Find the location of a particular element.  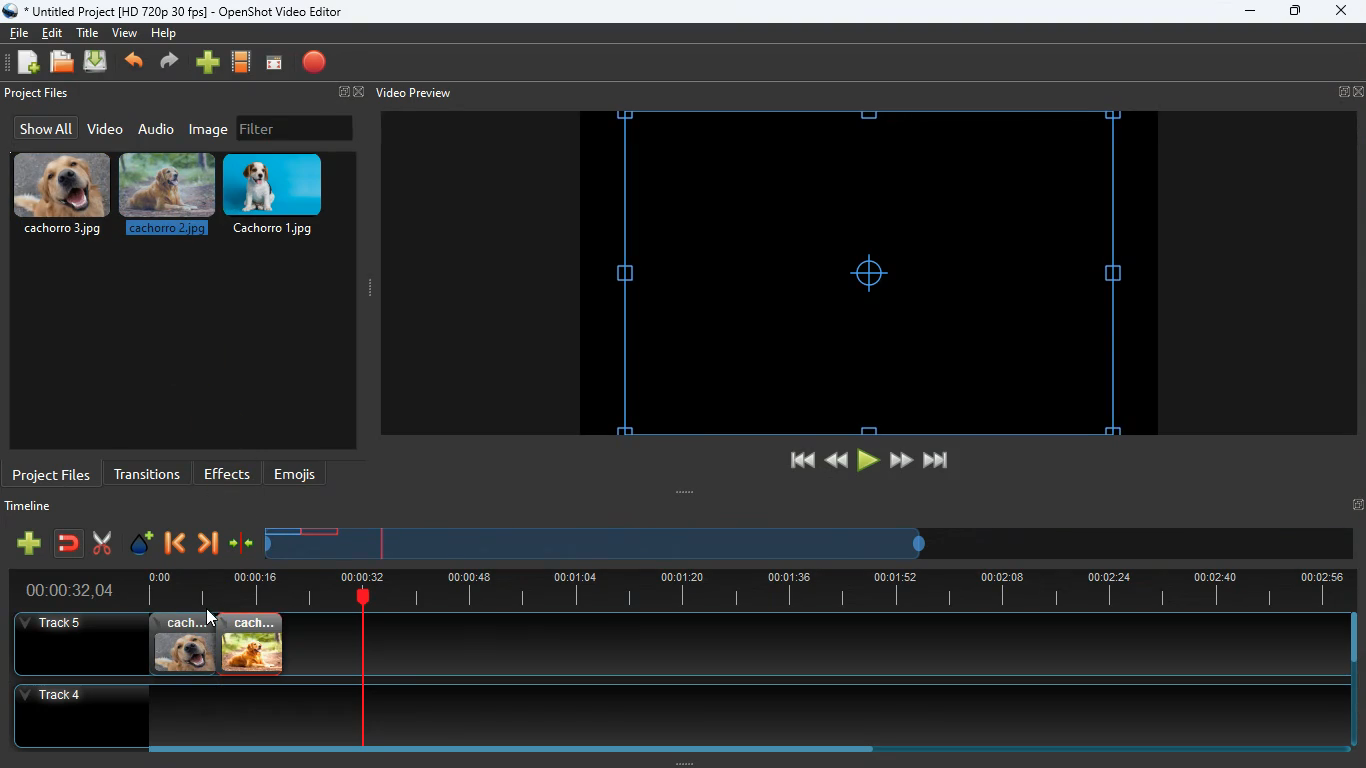

film is located at coordinates (242, 63).